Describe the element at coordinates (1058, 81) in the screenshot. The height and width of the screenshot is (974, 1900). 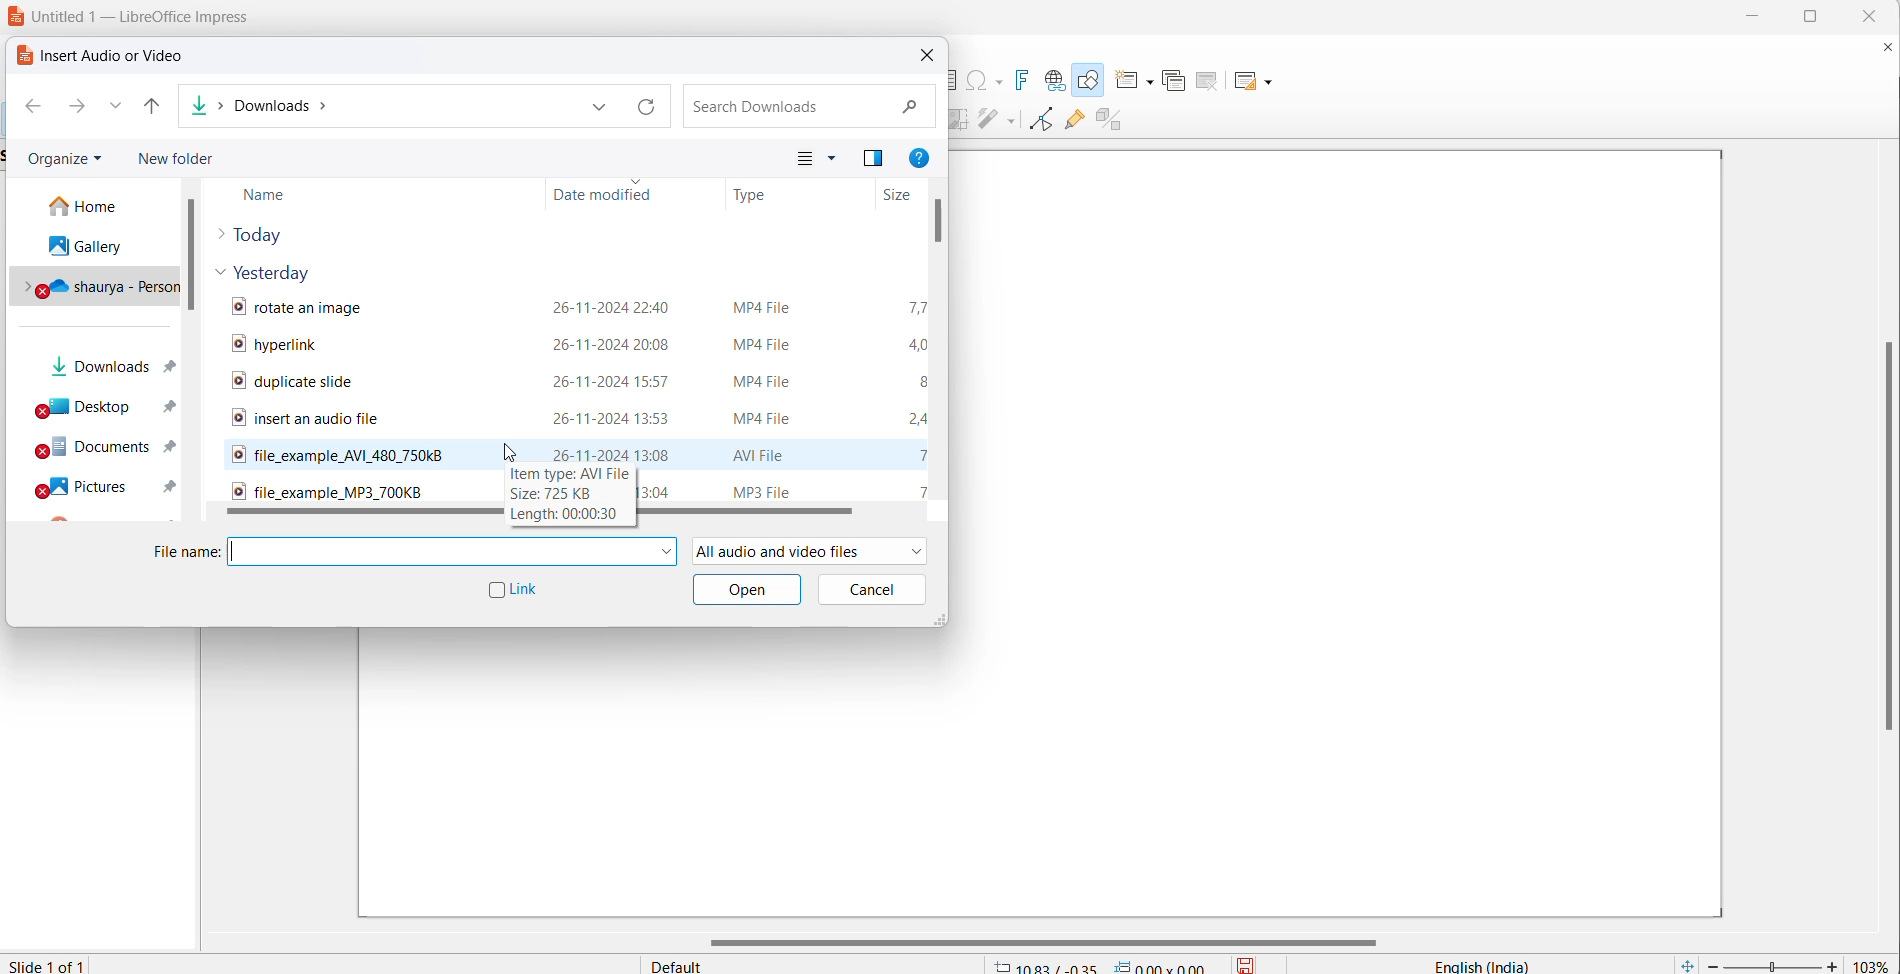
I see `insert hyperlink` at that location.